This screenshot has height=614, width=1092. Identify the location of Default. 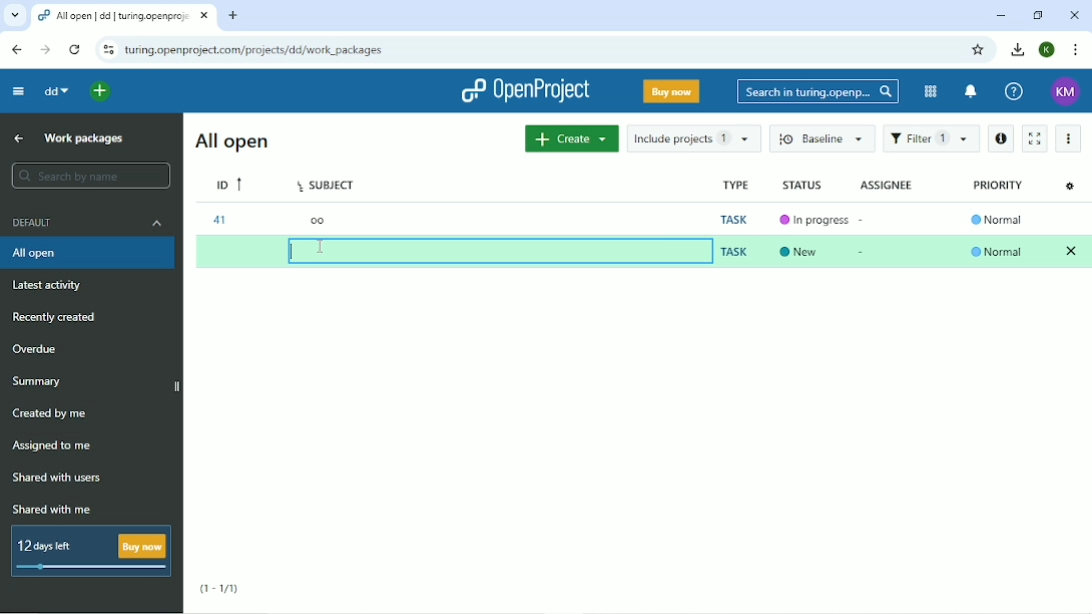
(88, 225).